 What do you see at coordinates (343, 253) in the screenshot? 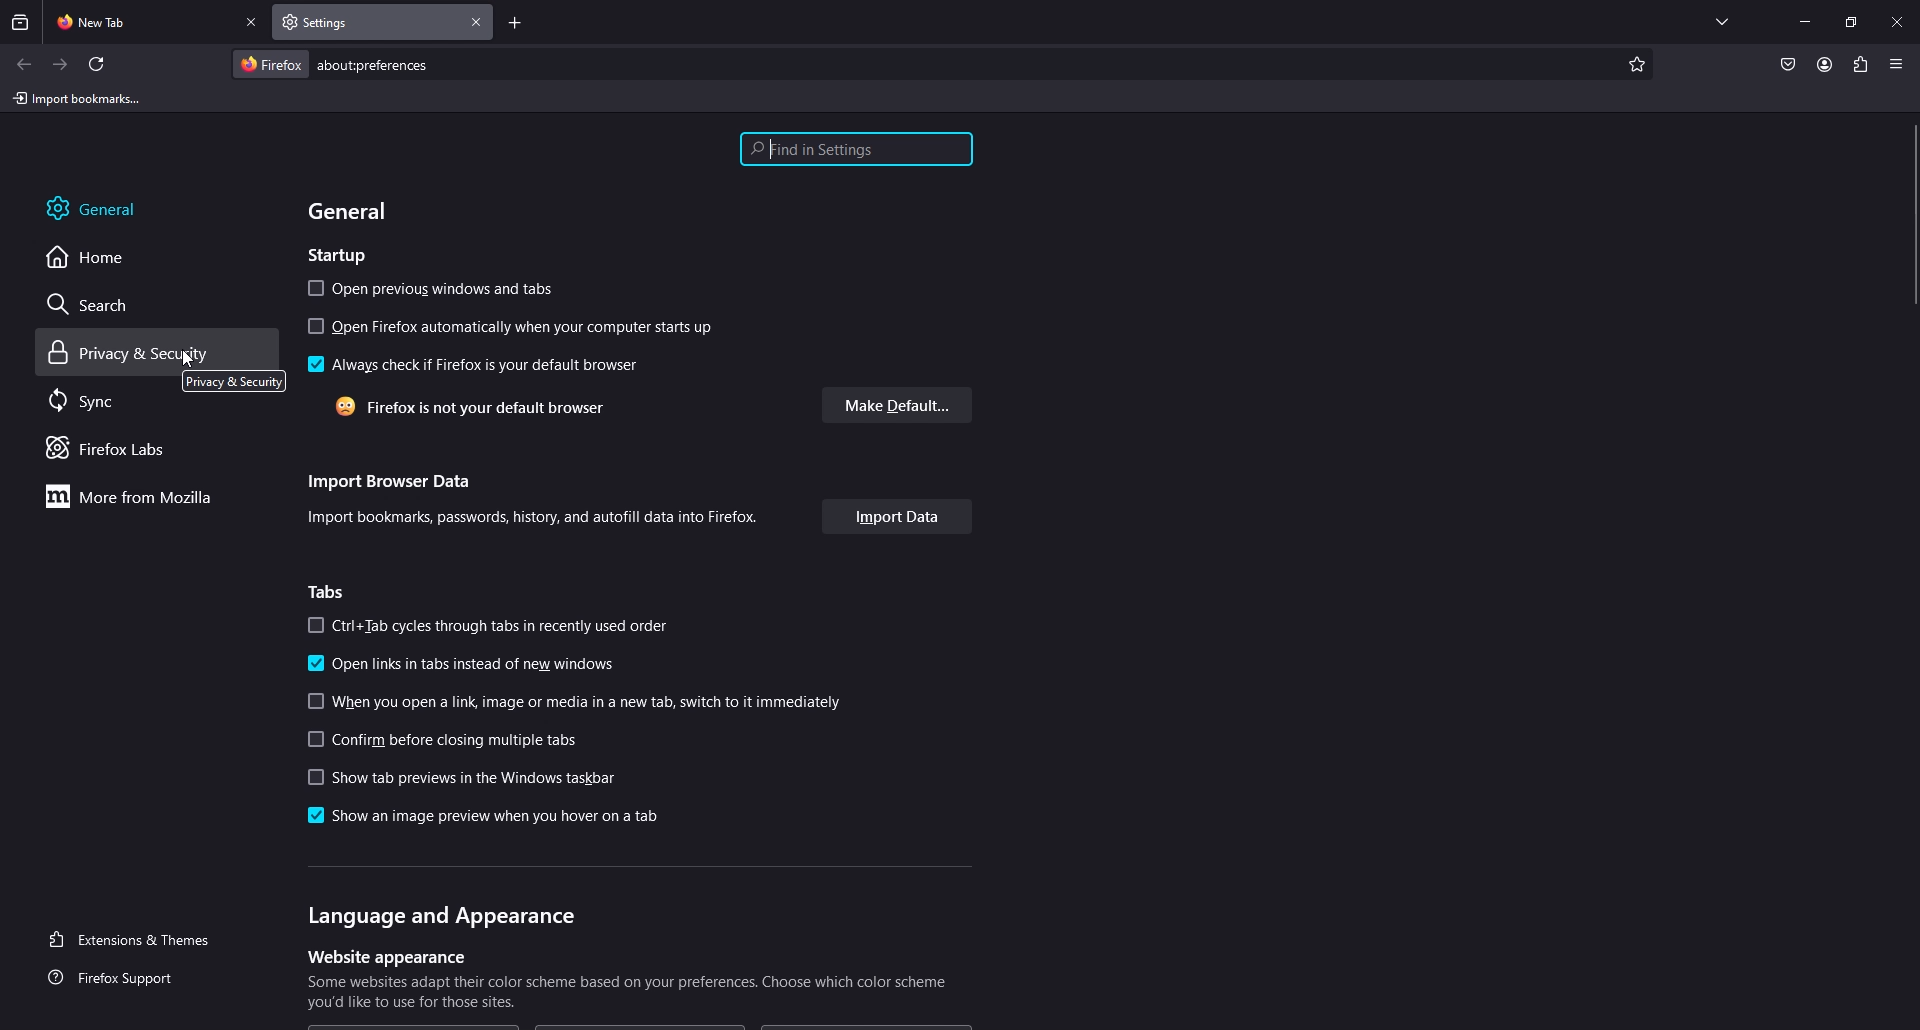
I see `startup` at bounding box center [343, 253].